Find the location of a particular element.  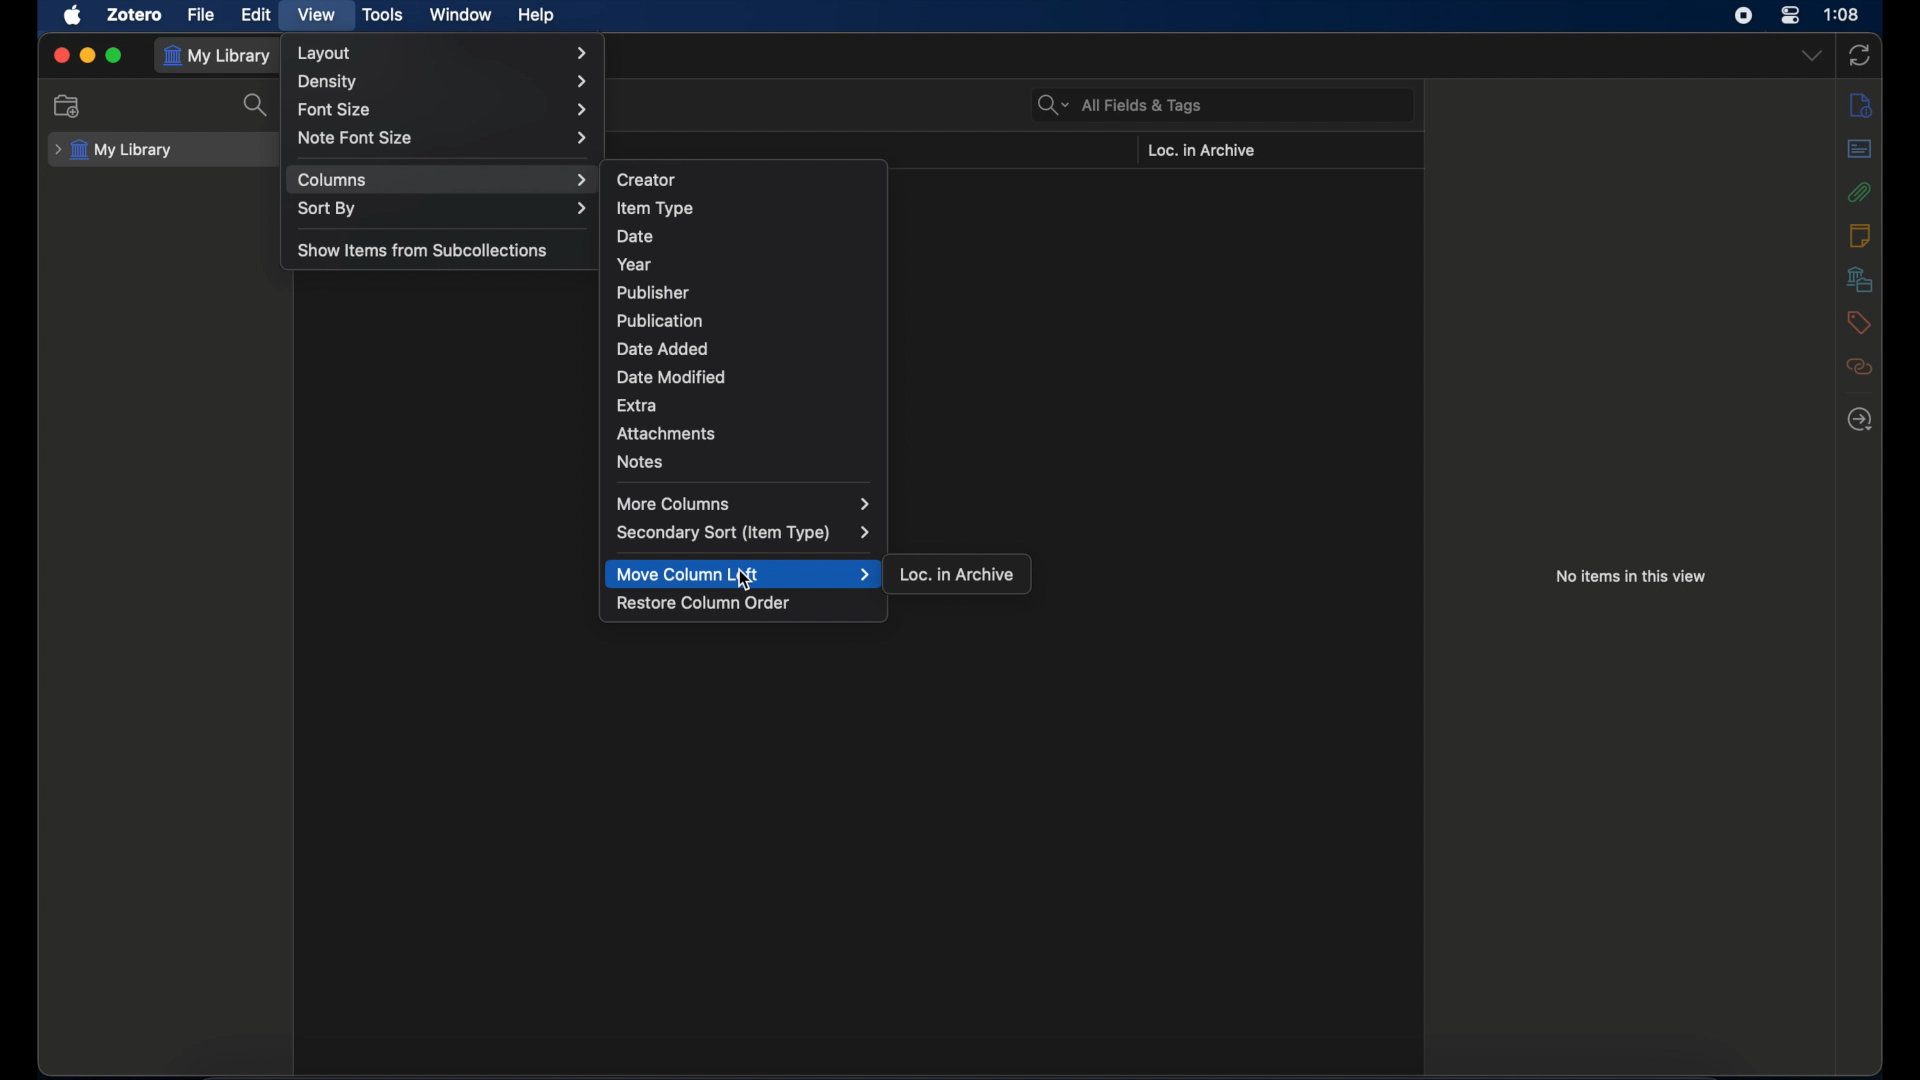

move column left is located at coordinates (745, 575).